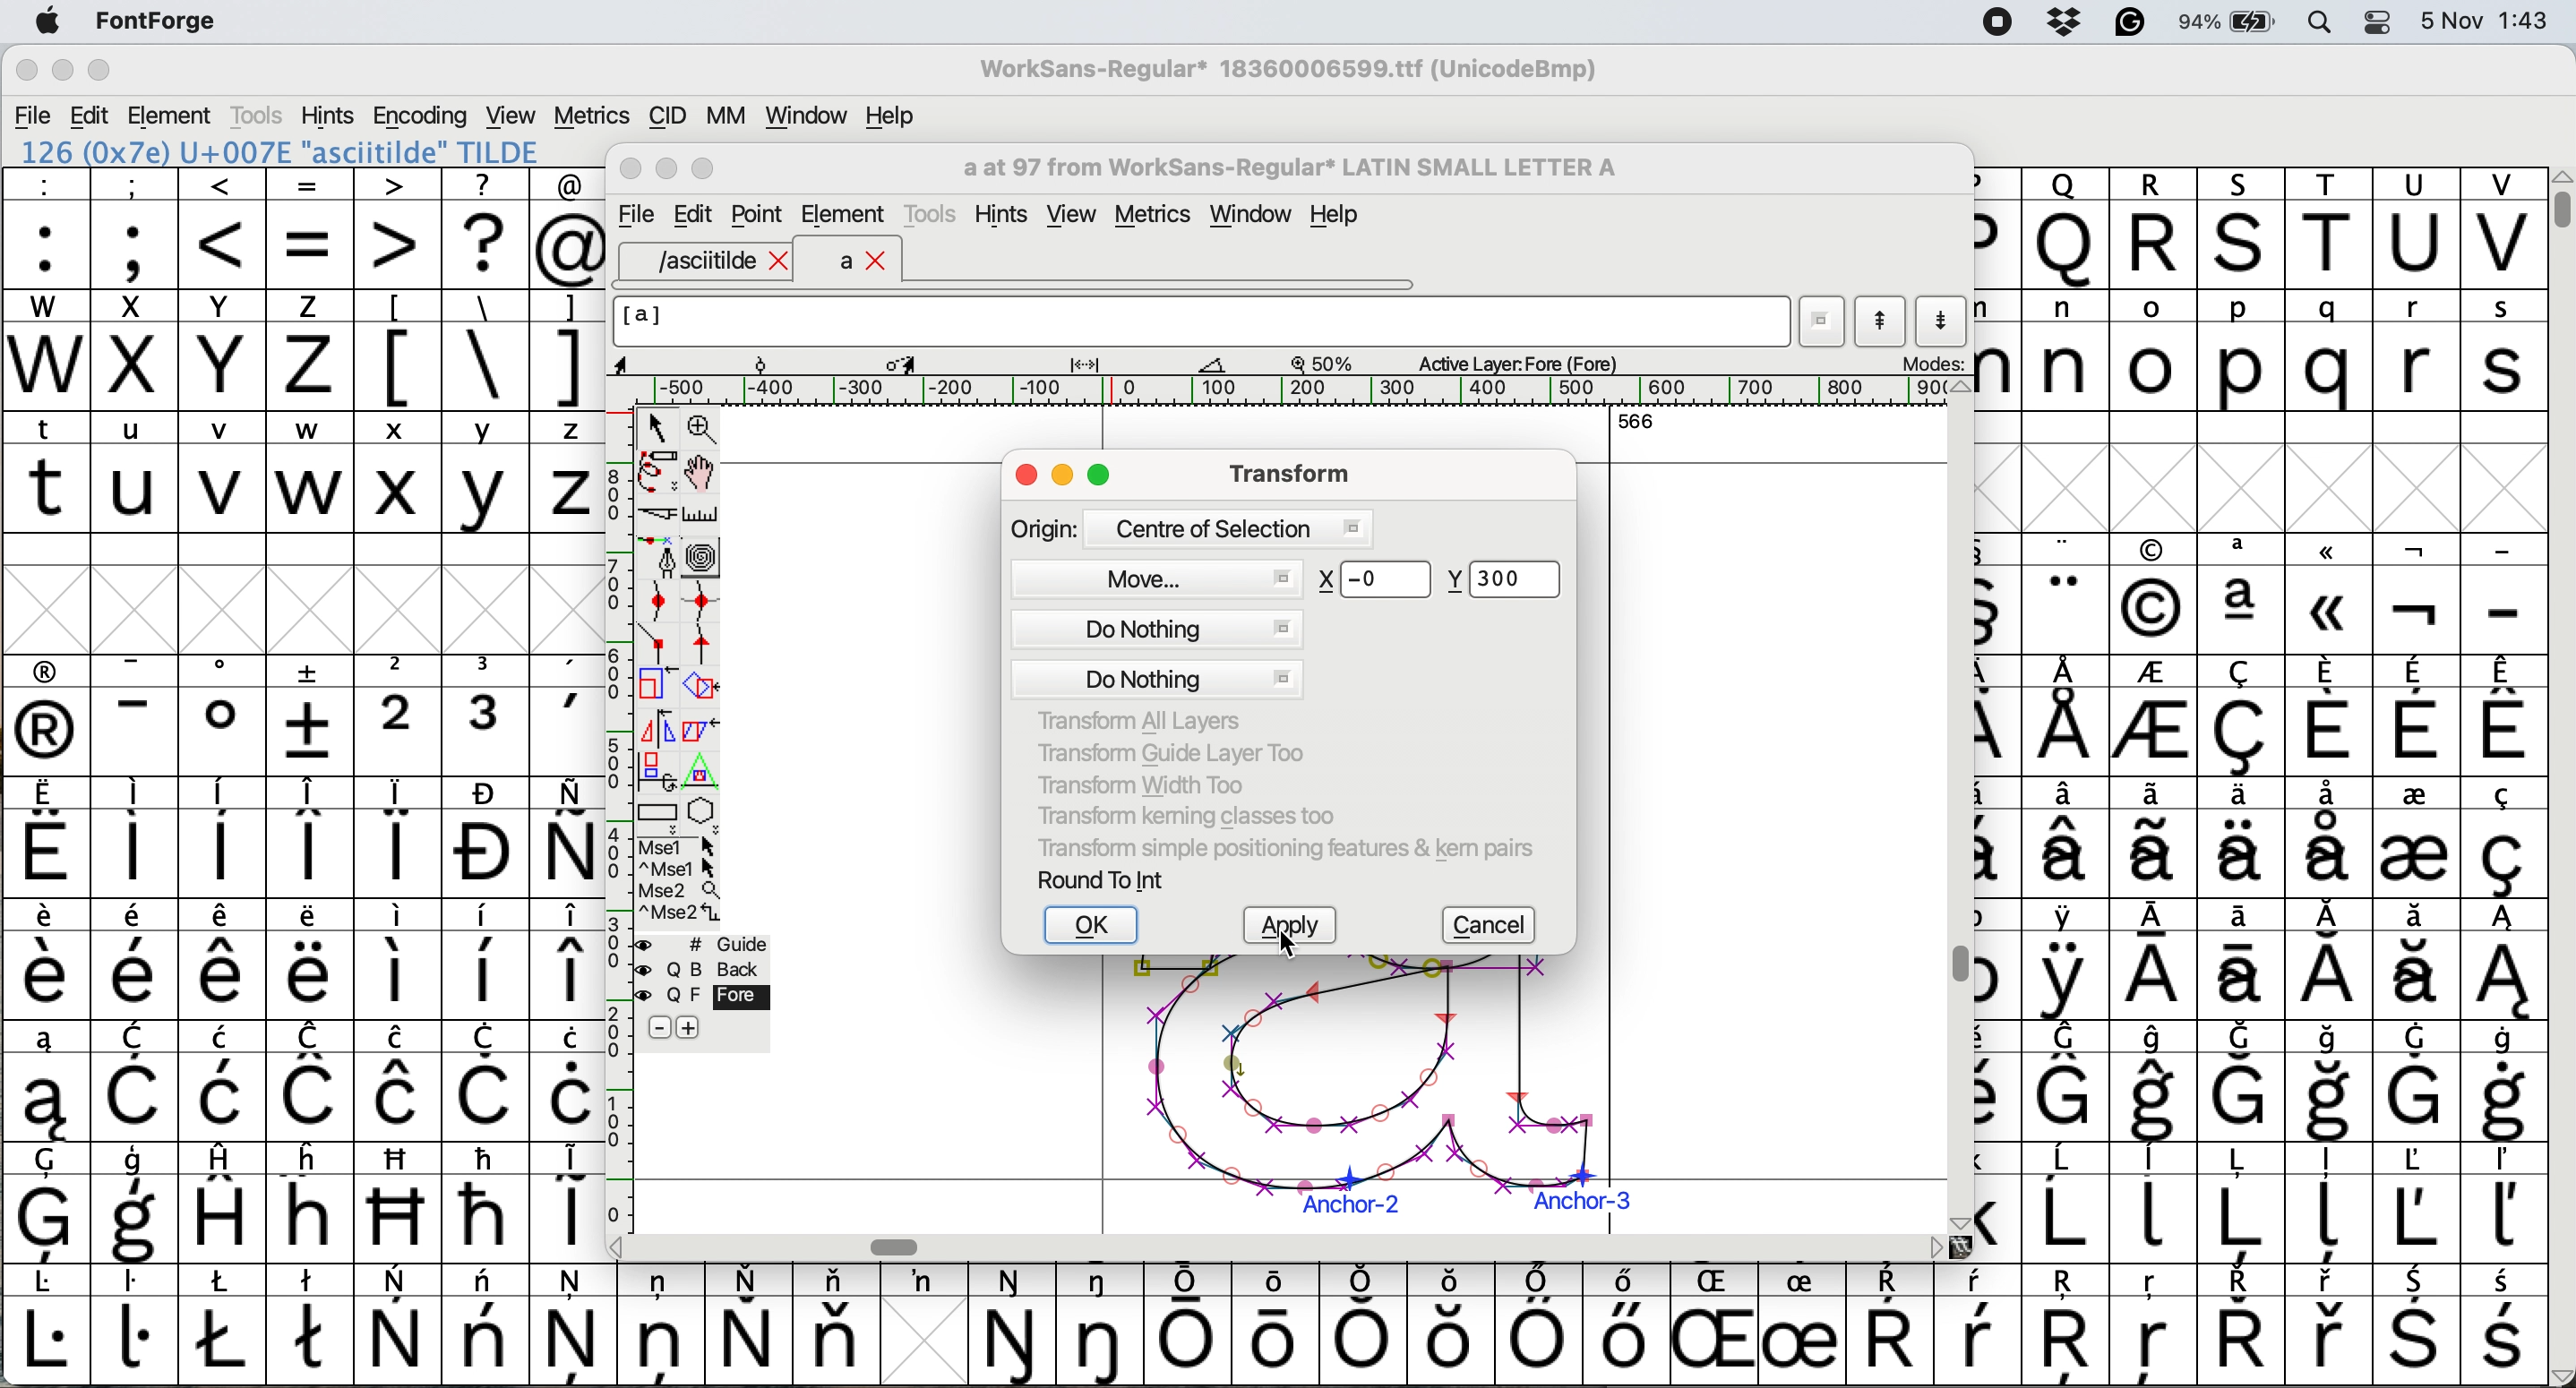 This screenshot has width=2576, height=1388. I want to click on change whether spiro is active or not, so click(703, 556).